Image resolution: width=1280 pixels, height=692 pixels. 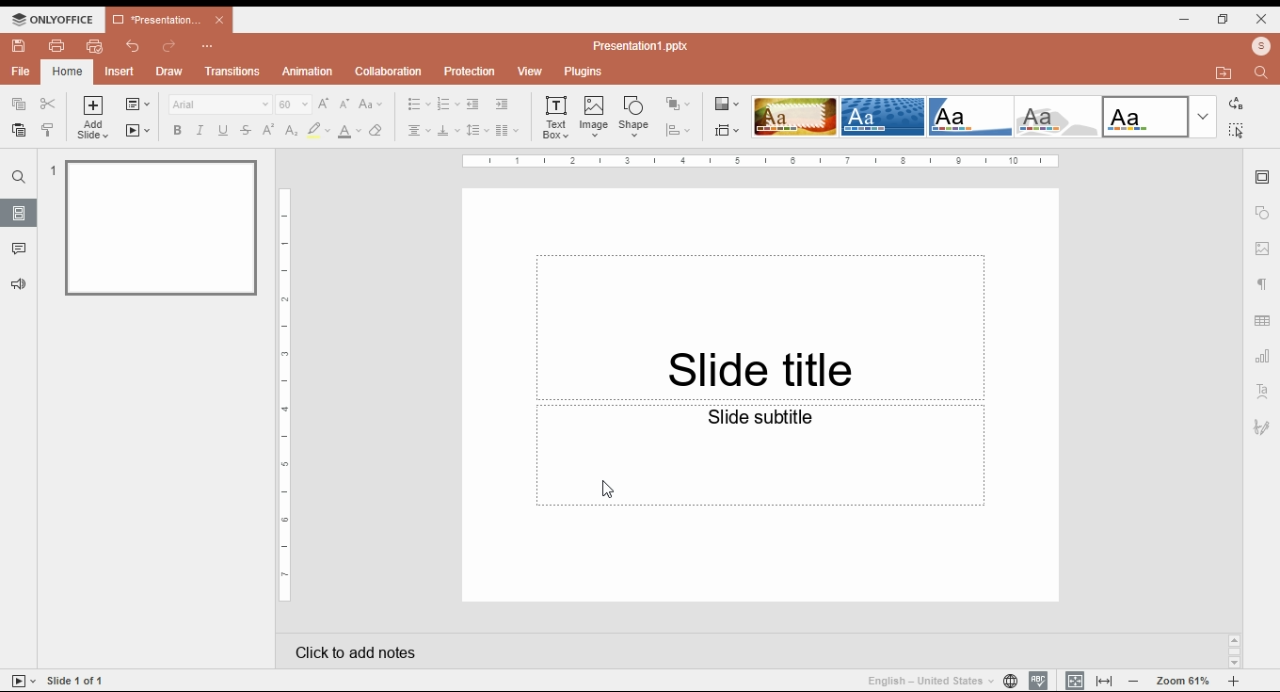 What do you see at coordinates (17, 130) in the screenshot?
I see `paste` at bounding box center [17, 130].